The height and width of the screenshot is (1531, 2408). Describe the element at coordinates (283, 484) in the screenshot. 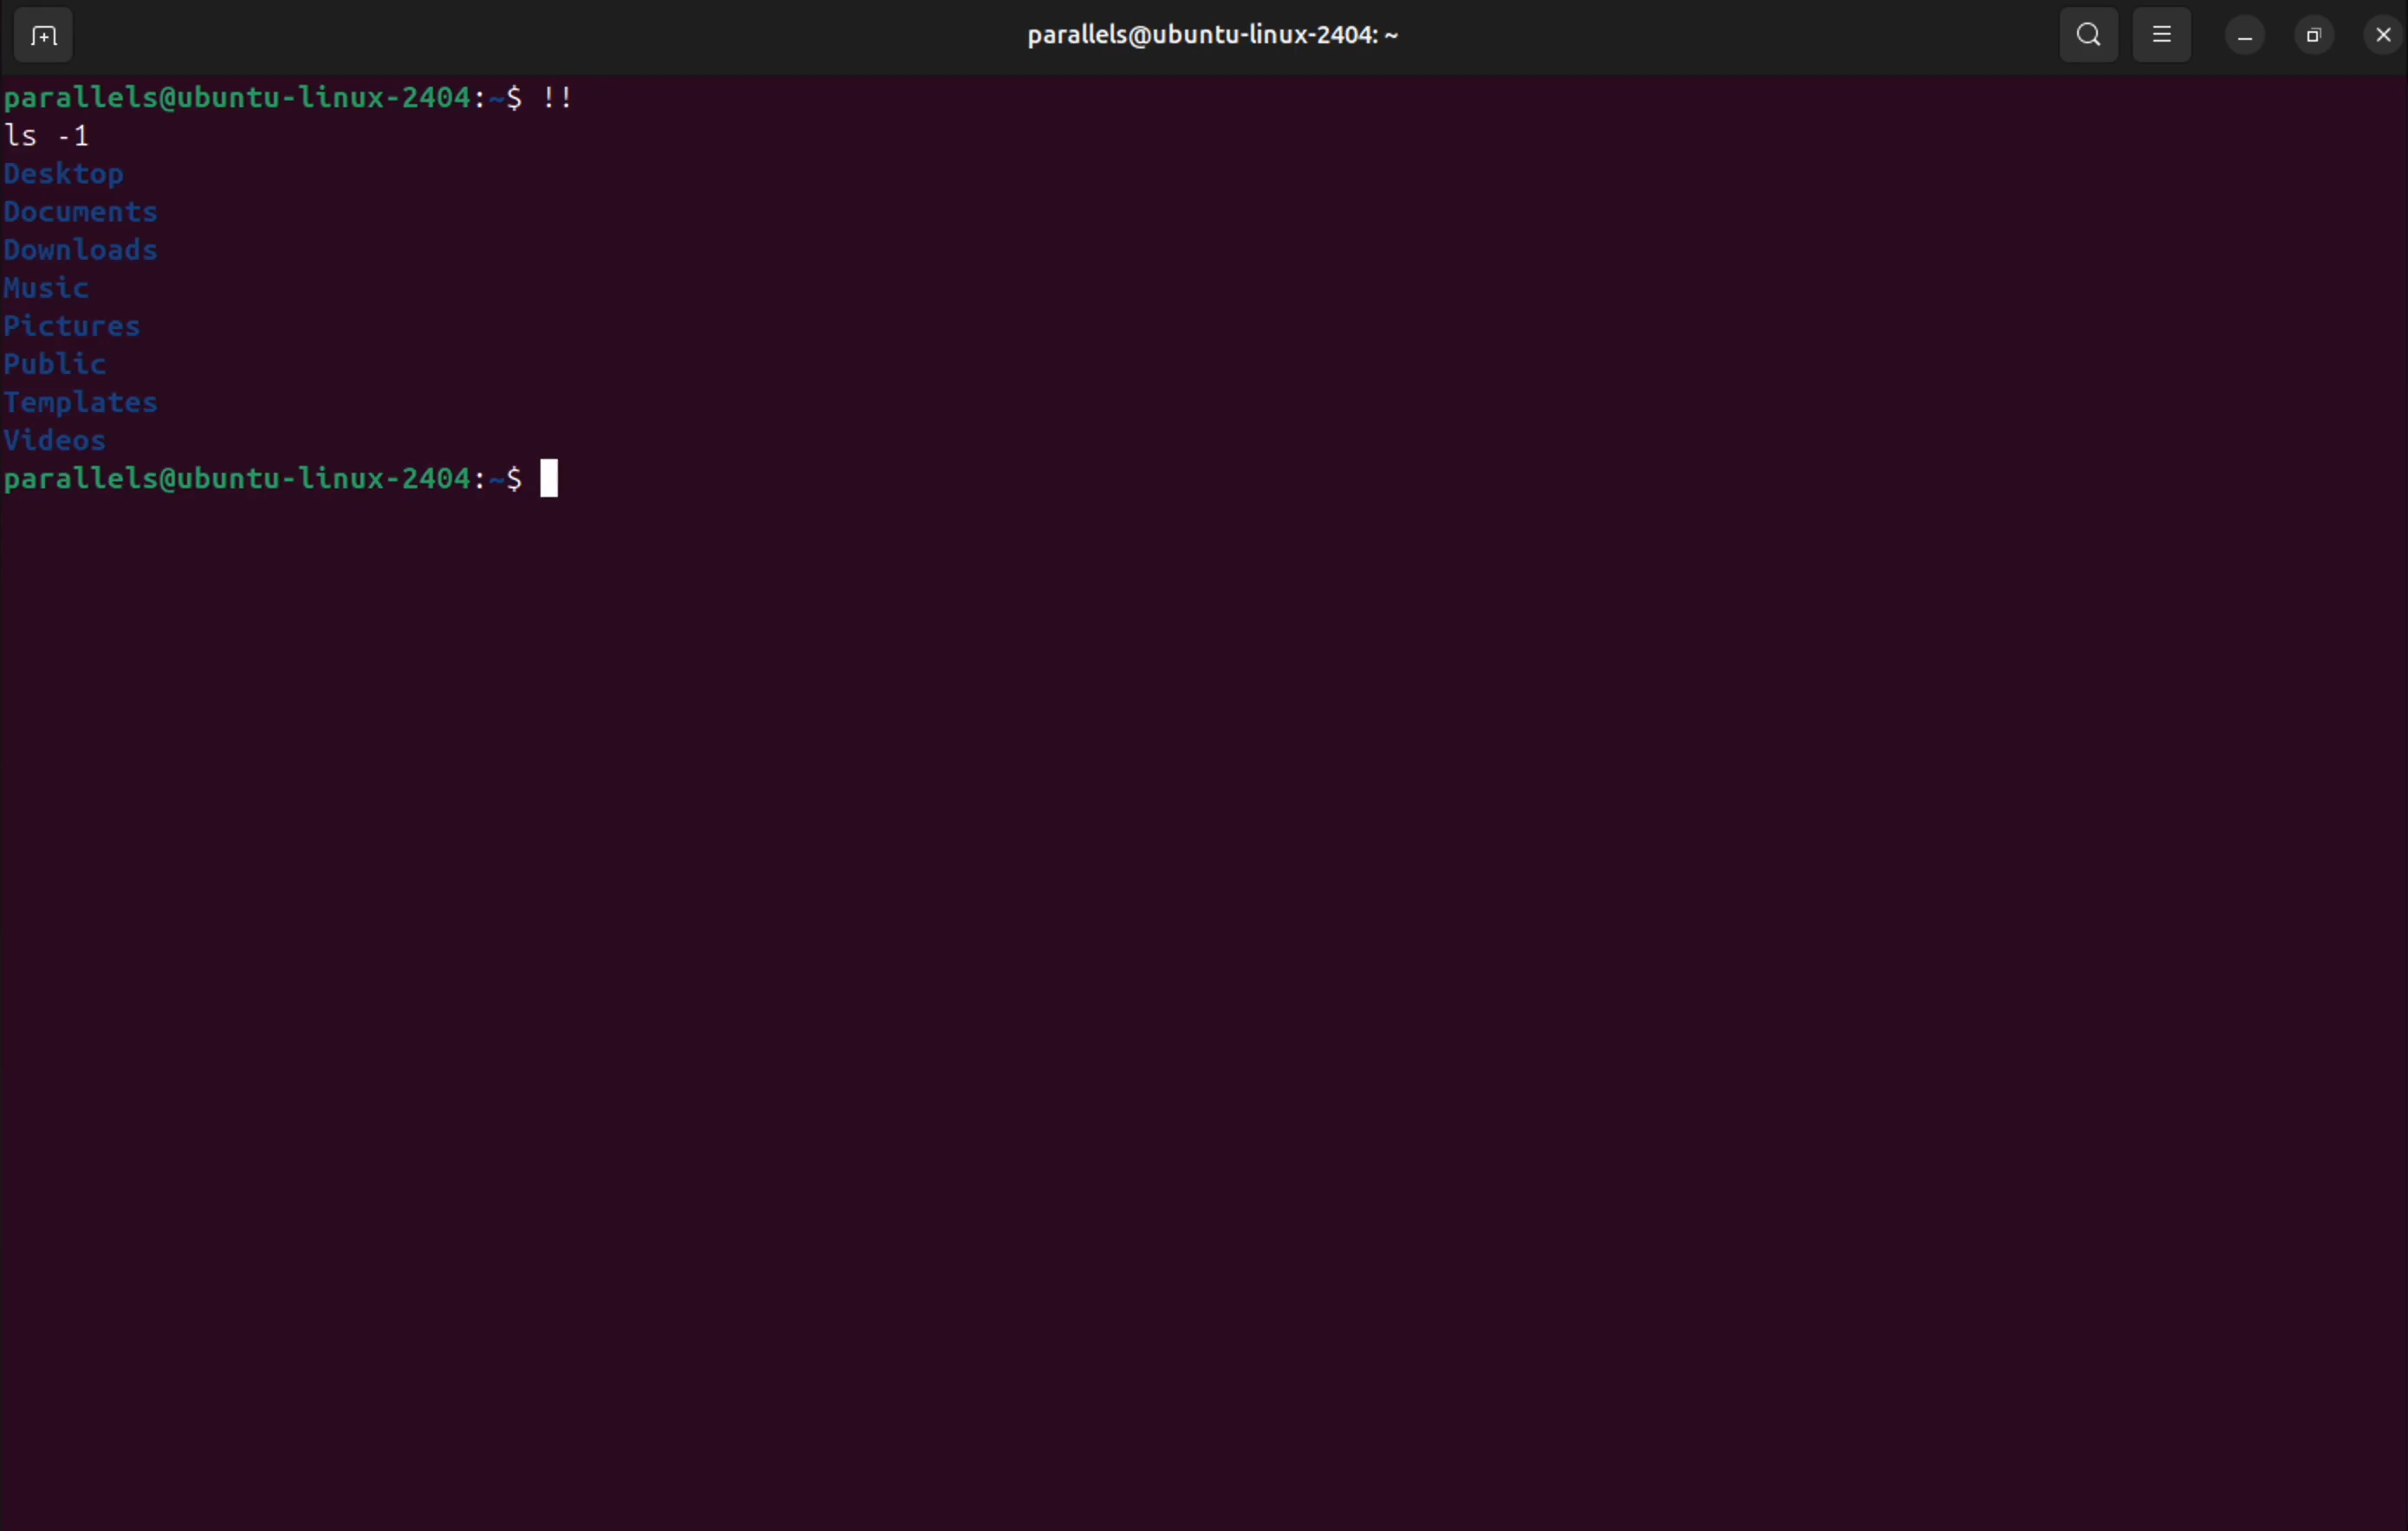

I see `bash prompt` at that location.